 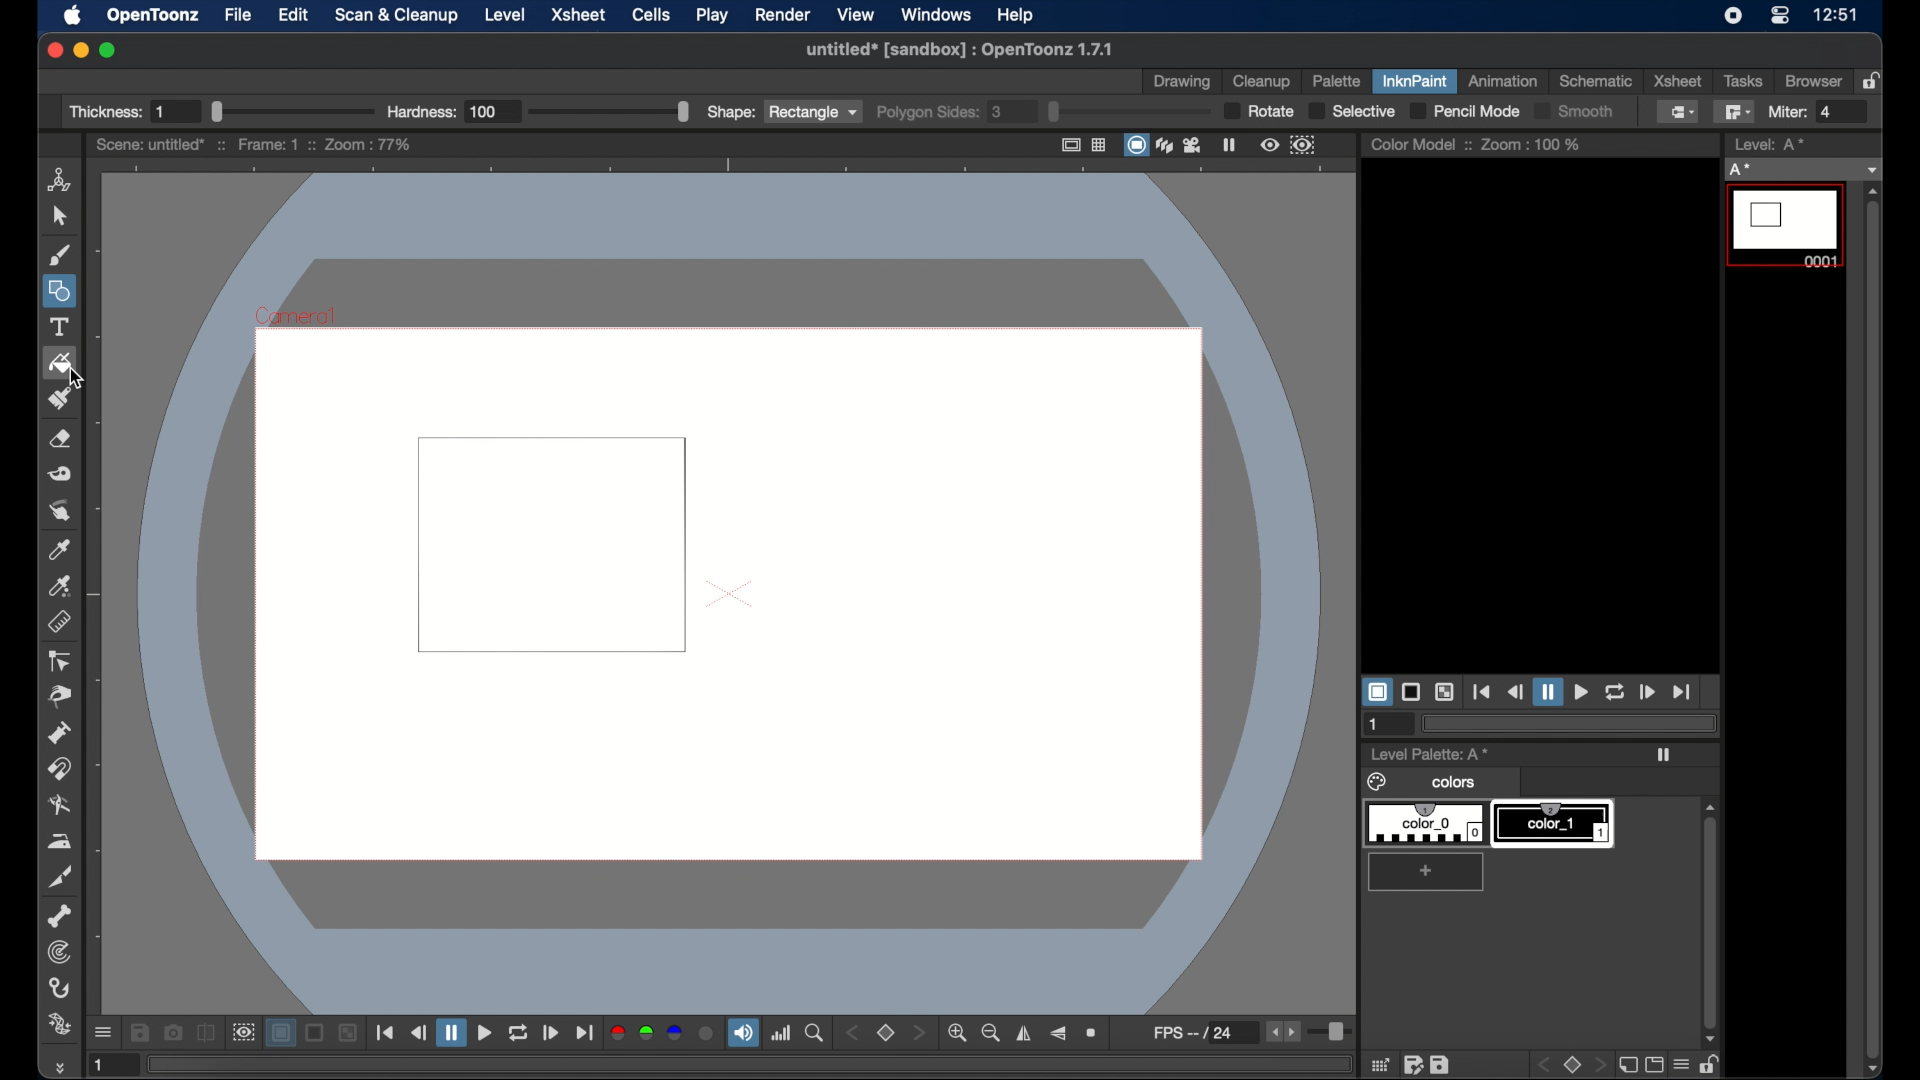 What do you see at coordinates (1838, 15) in the screenshot?
I see `12:51` at bounding box center [1838, 15].